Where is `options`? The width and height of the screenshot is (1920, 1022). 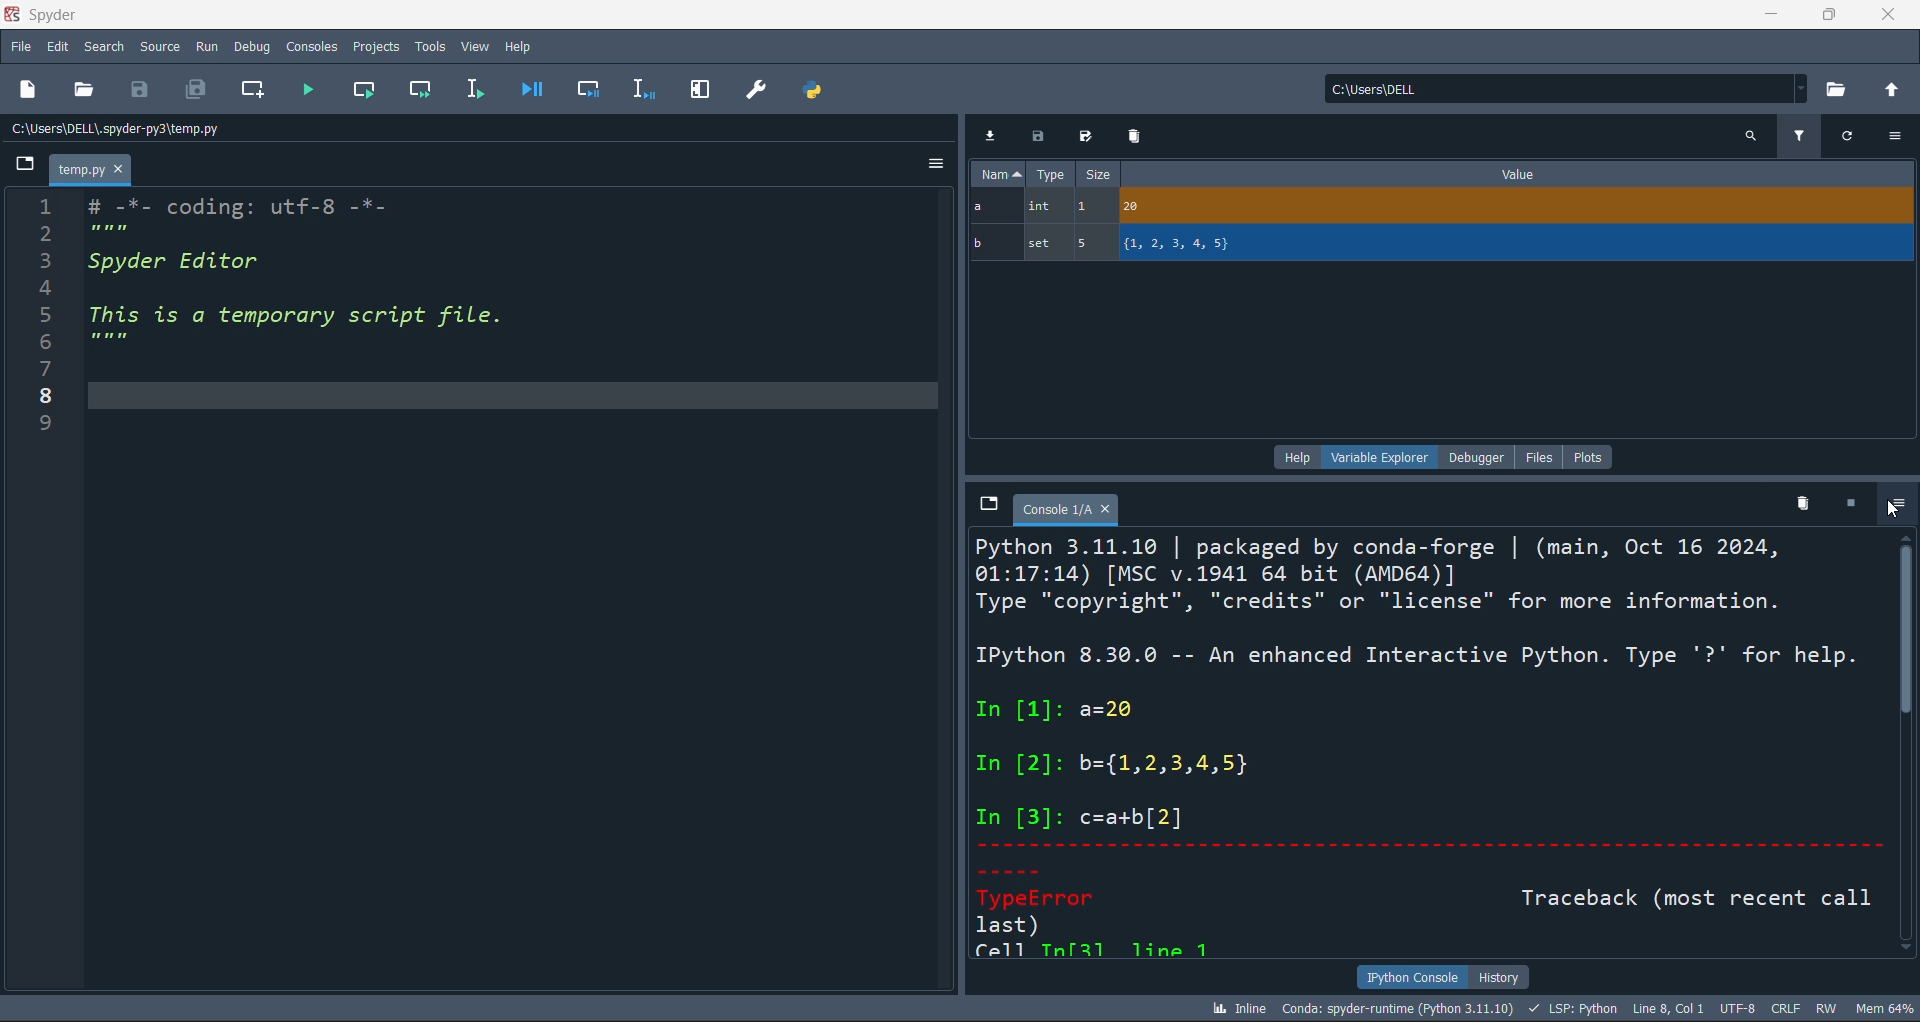 options is located at coordinates (1894, 505).